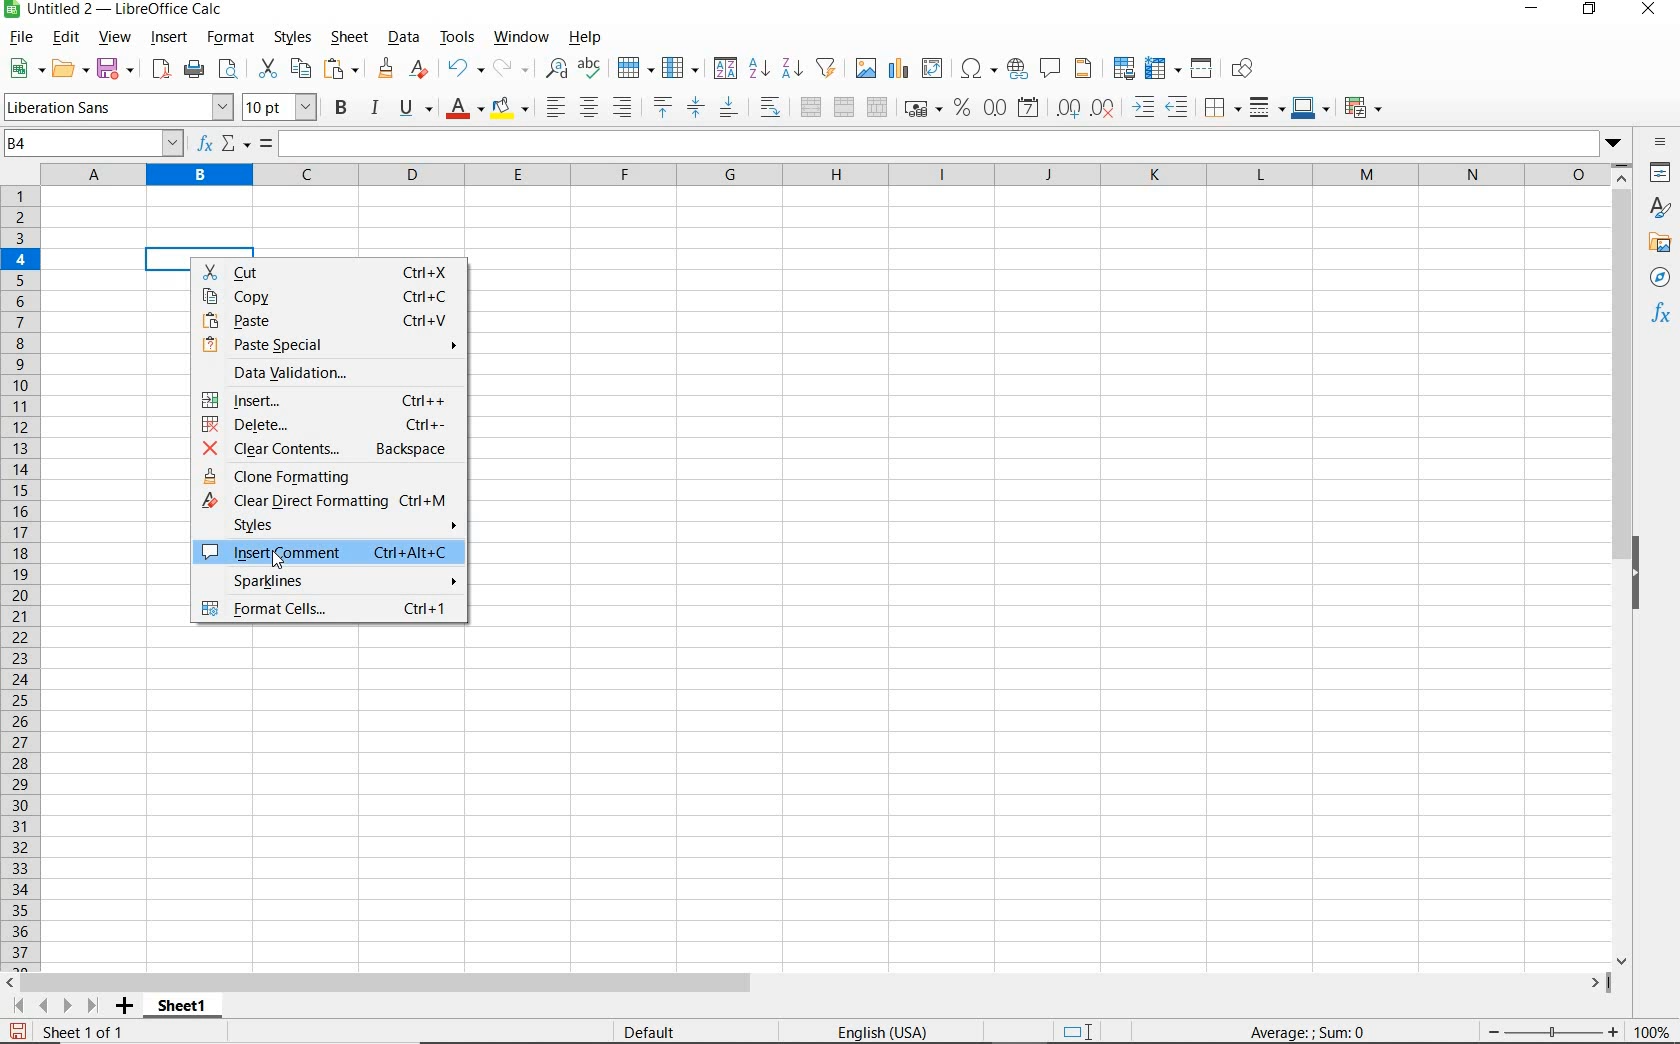 The height and width of the screenshot is (1044, 1680). What do you see at coordinates (195, 69) in the screenshot?
I see `print` at bounding box center [195, 69].